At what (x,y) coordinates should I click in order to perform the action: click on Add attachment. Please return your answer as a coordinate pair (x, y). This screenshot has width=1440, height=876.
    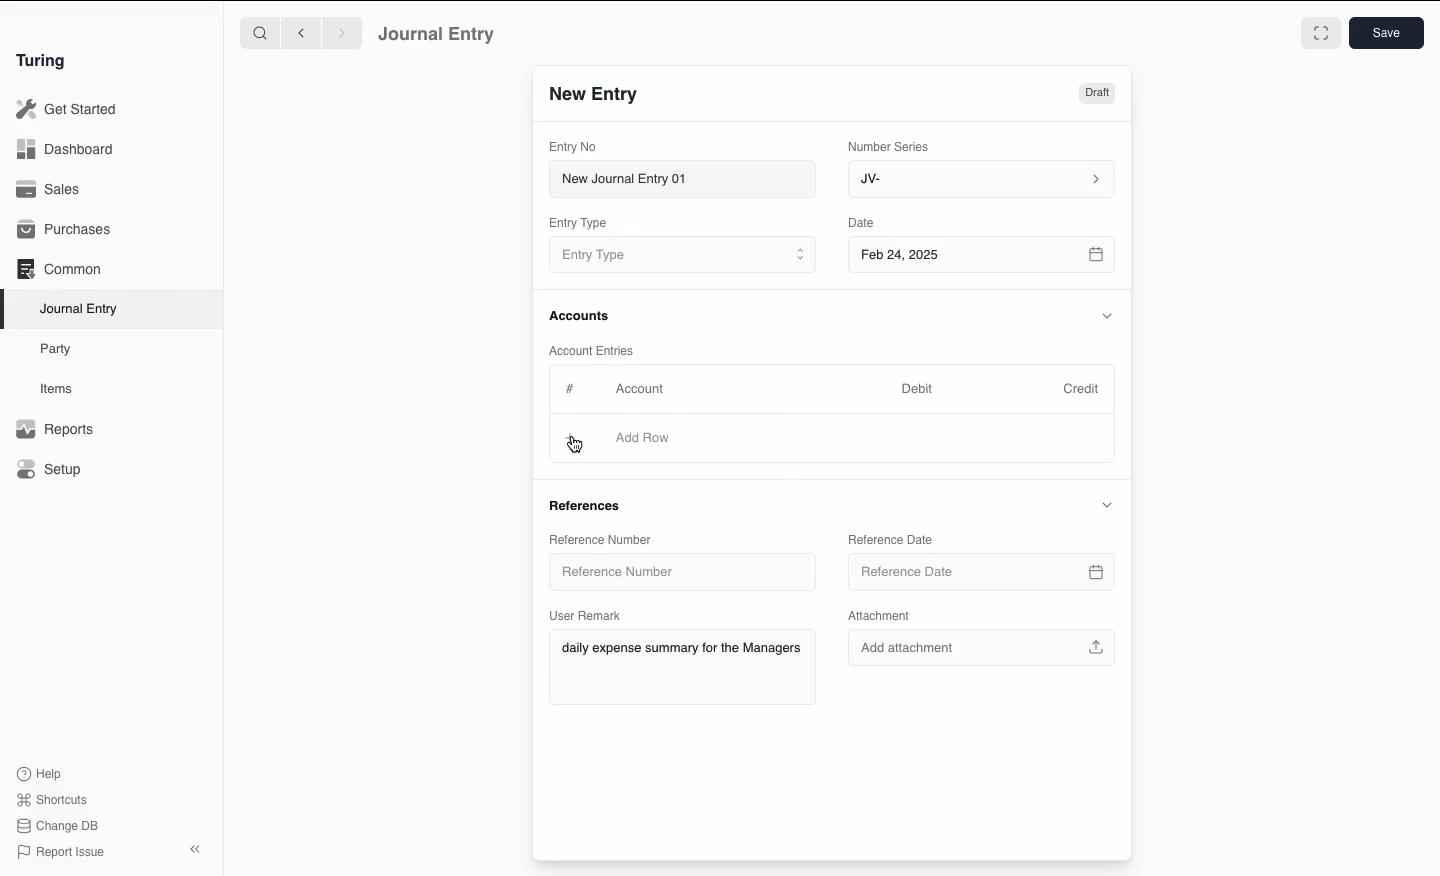
    Looking at the image, I should click on (982, 647).